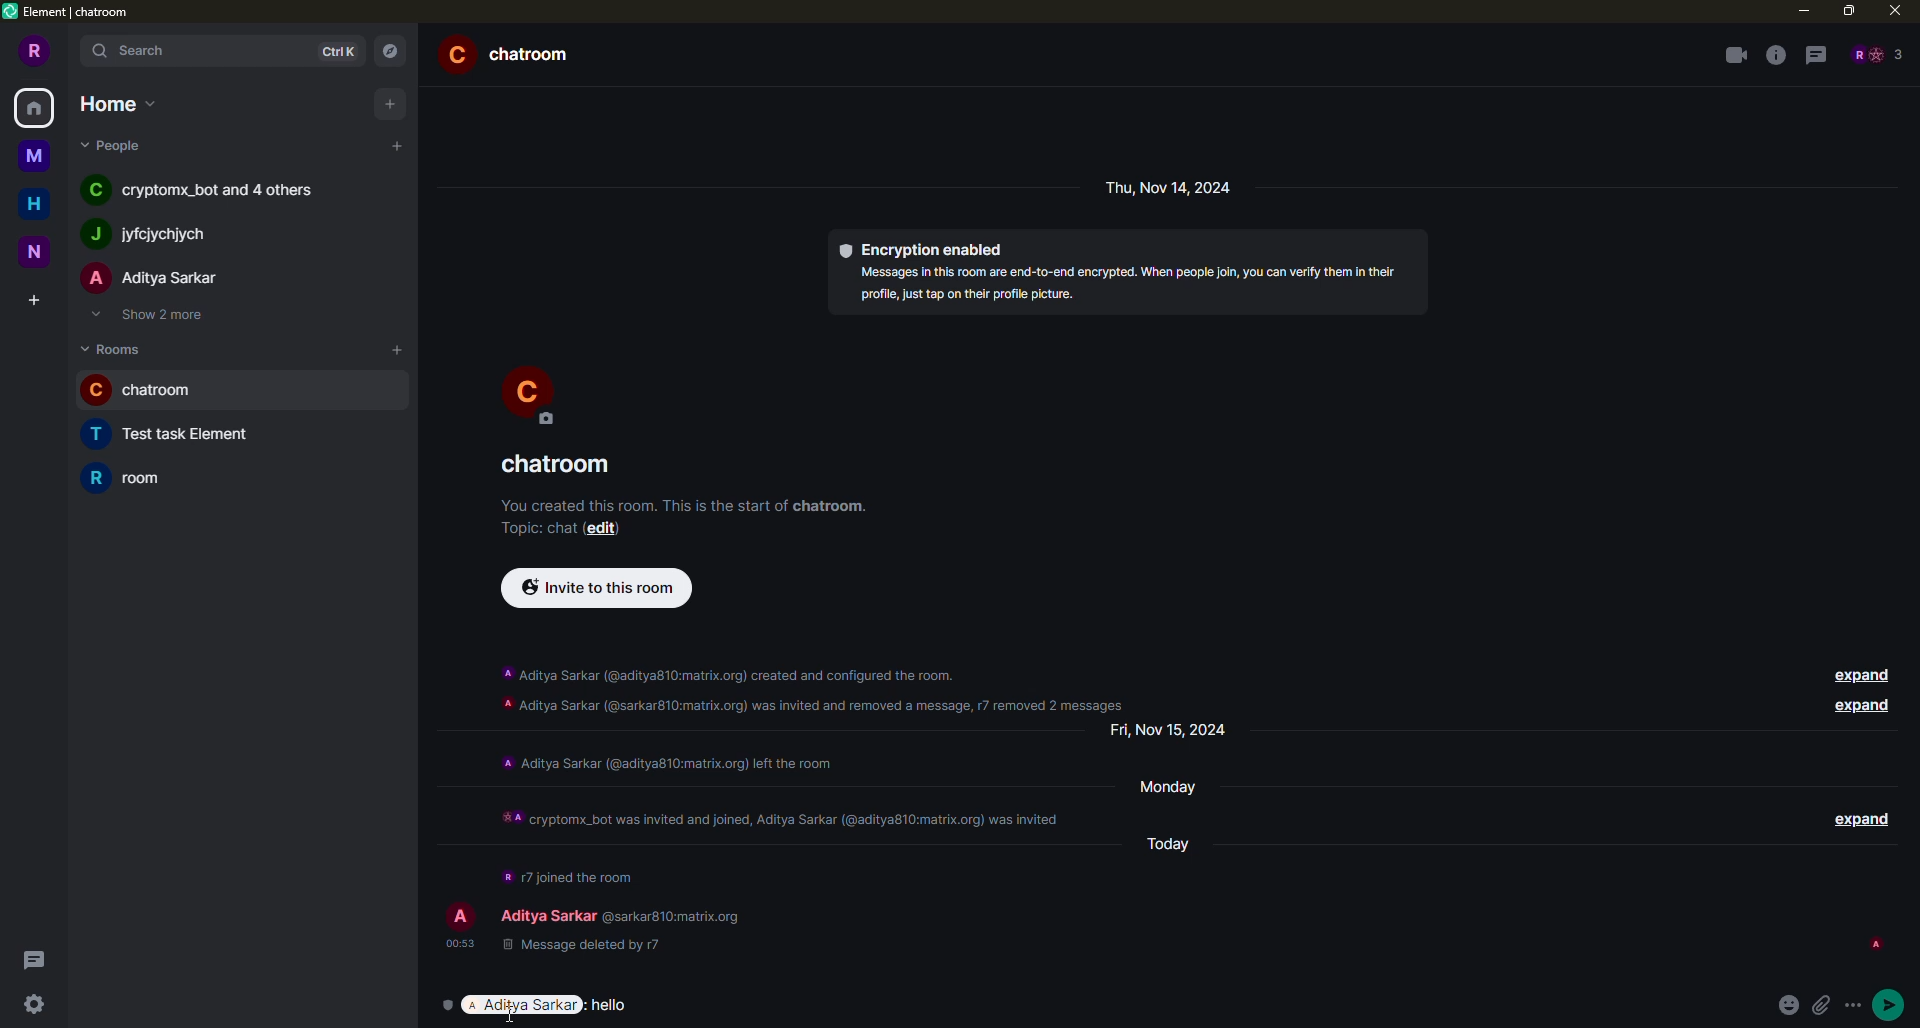 This screenshot has width=1920, height=1028. I want to click on day, so click(1178, 785).